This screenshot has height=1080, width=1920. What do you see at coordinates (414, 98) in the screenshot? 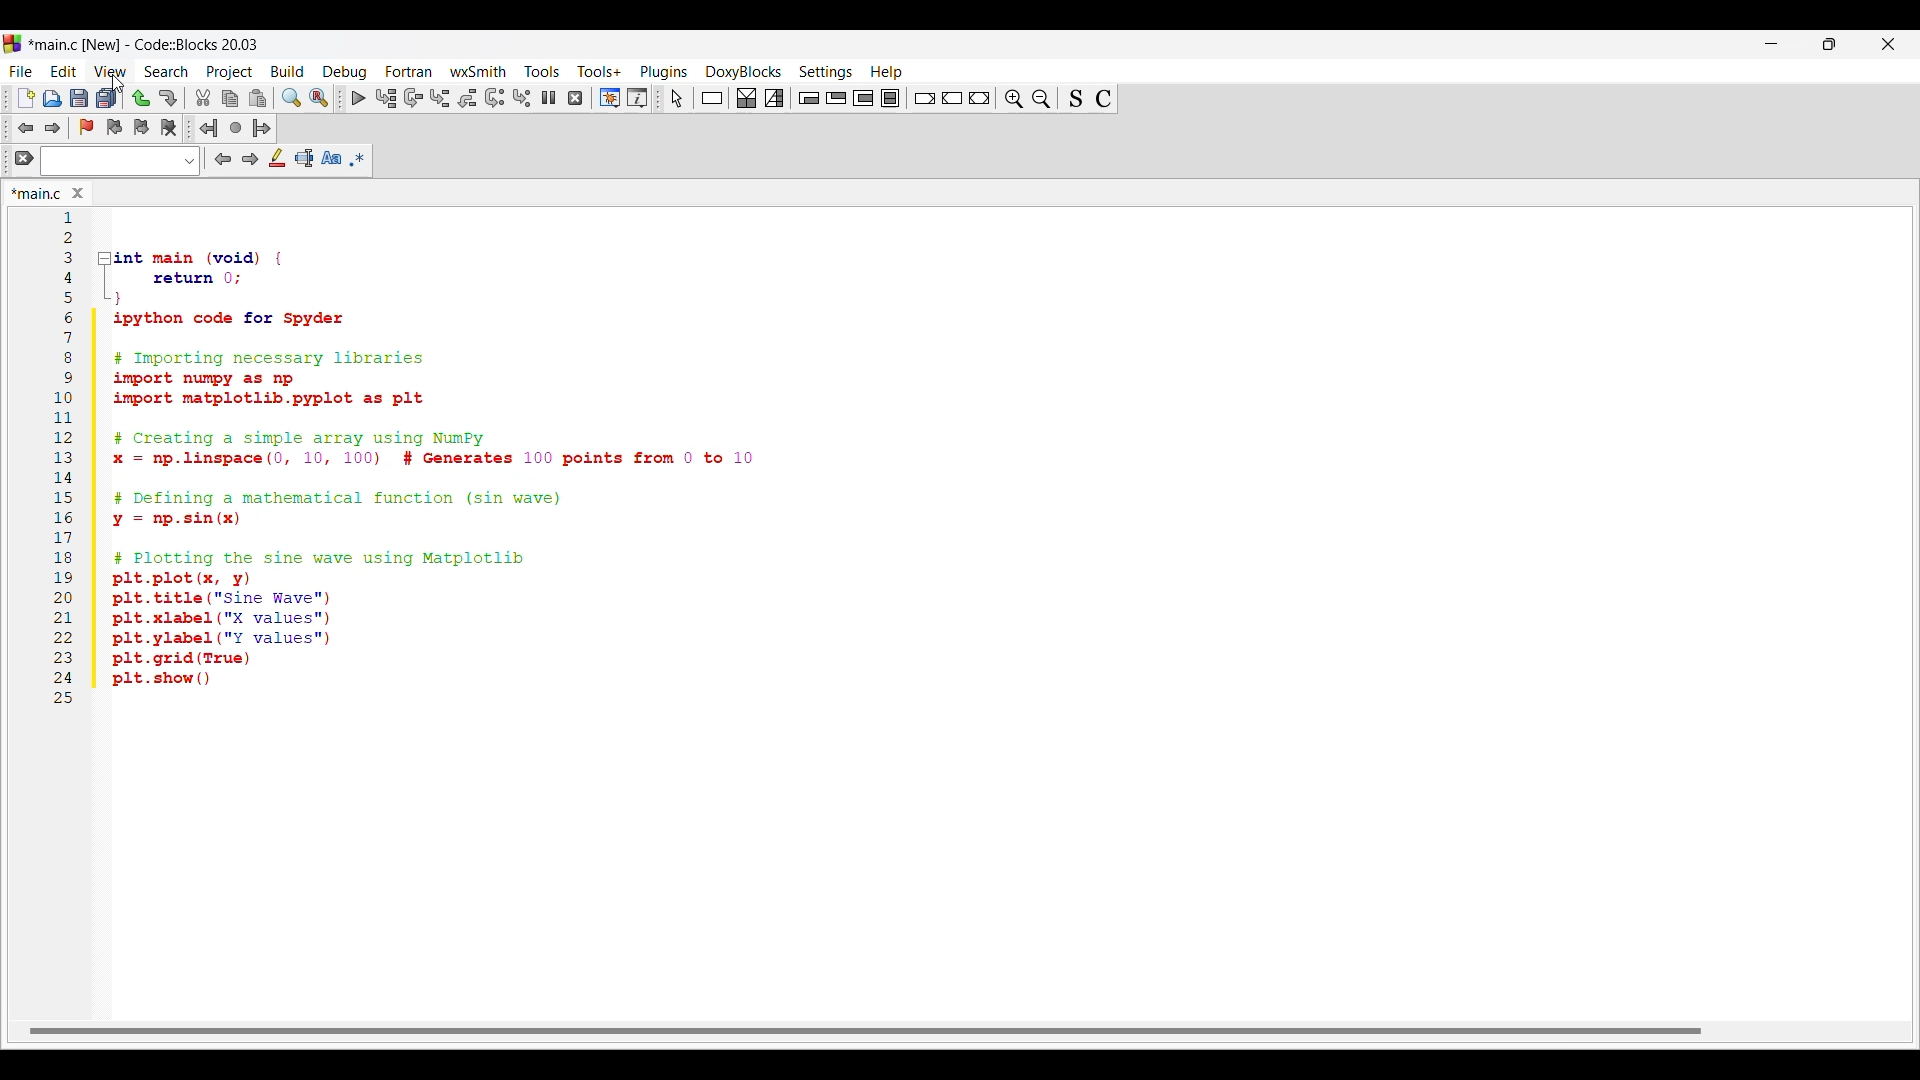
I see `Next line` at bounding box center [414, 98].